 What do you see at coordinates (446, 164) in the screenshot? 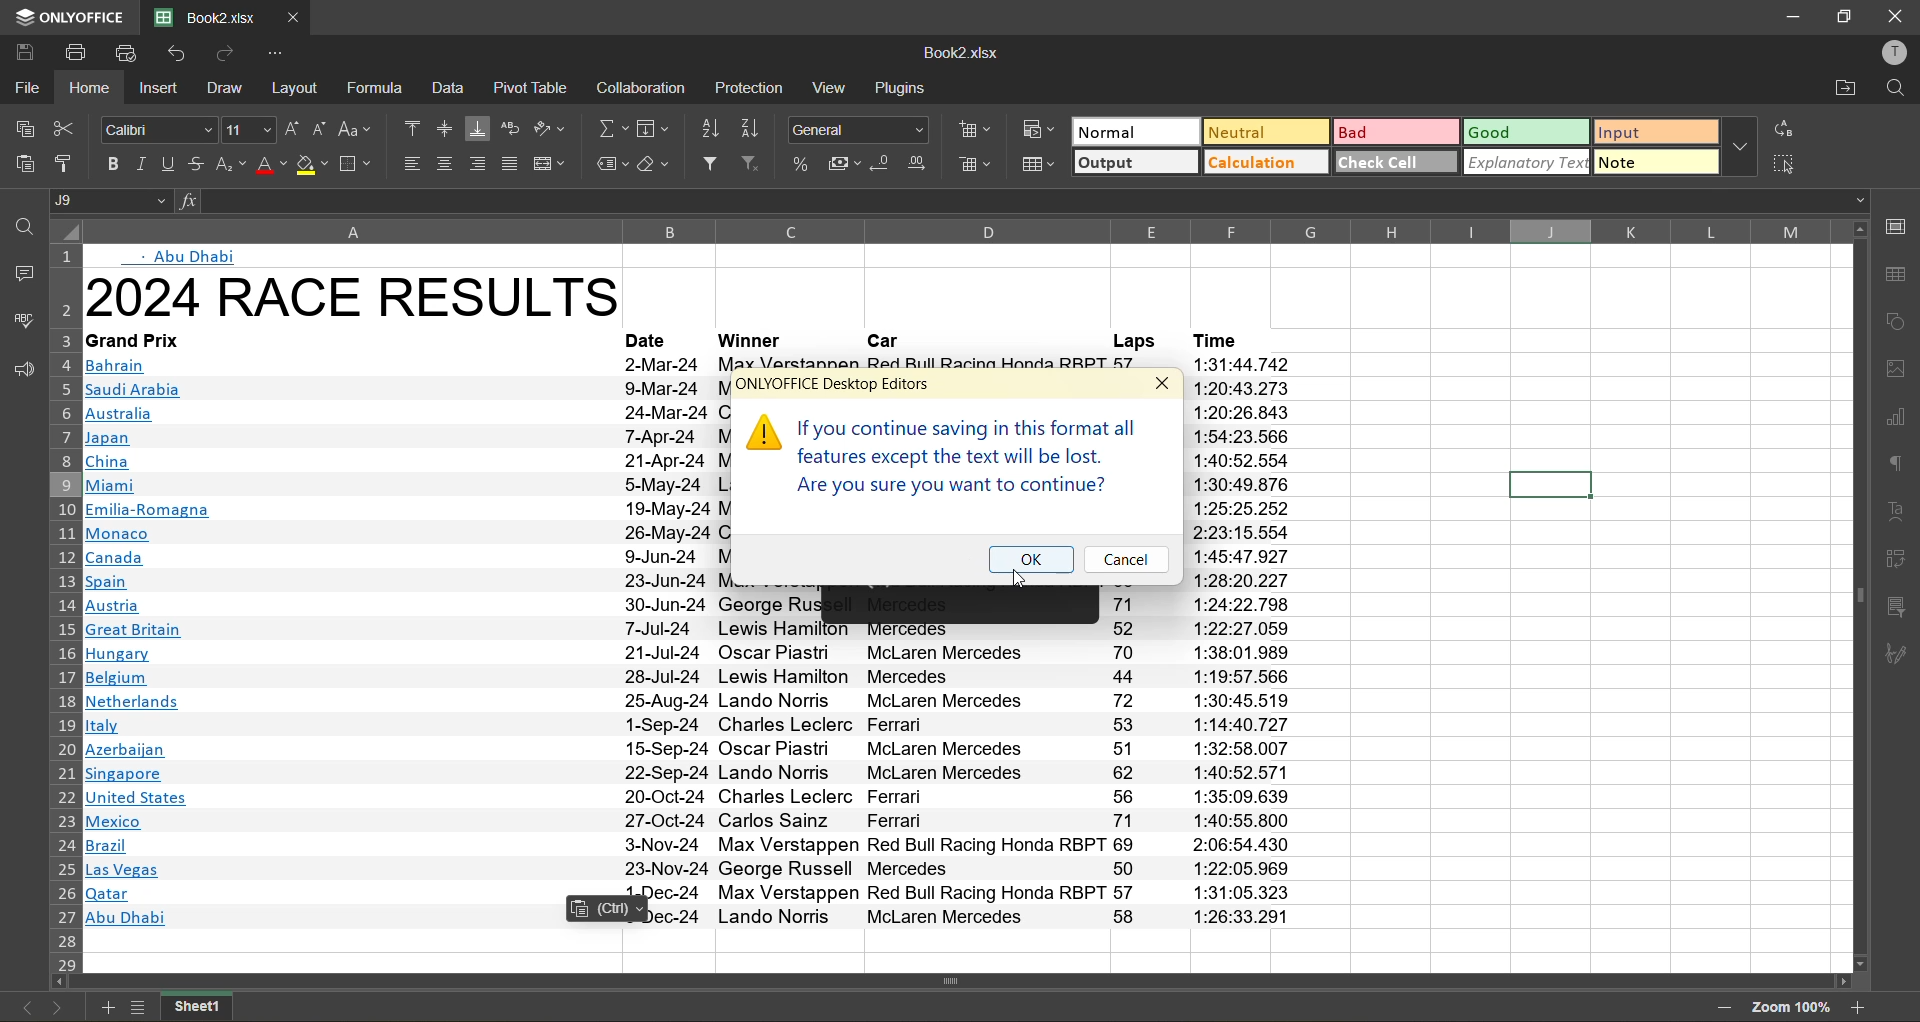
I see `align center` at bounding box center [446, 164].